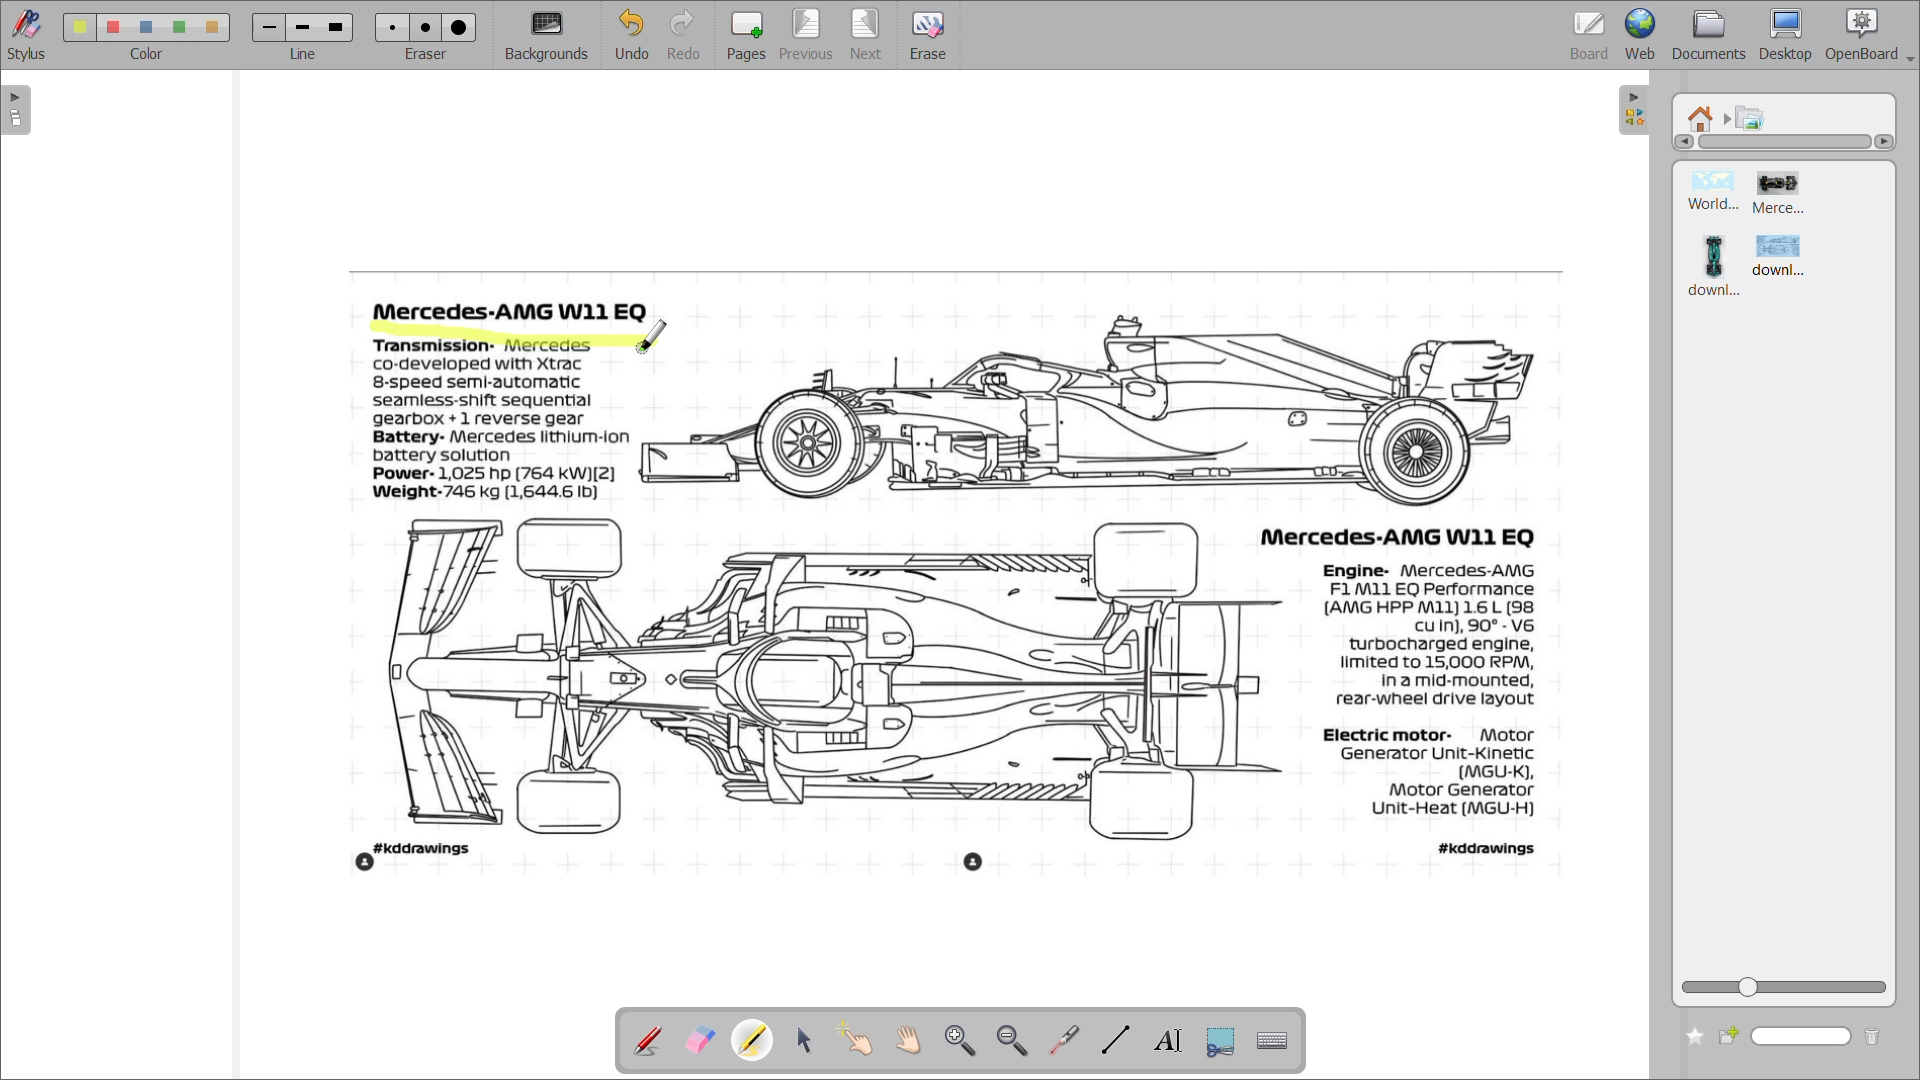 This screenshot has width=1920, height=1080. Describe the element at coordinates (1275, 1042) in the screenshot. I see `display virtual keyboard` at that location.